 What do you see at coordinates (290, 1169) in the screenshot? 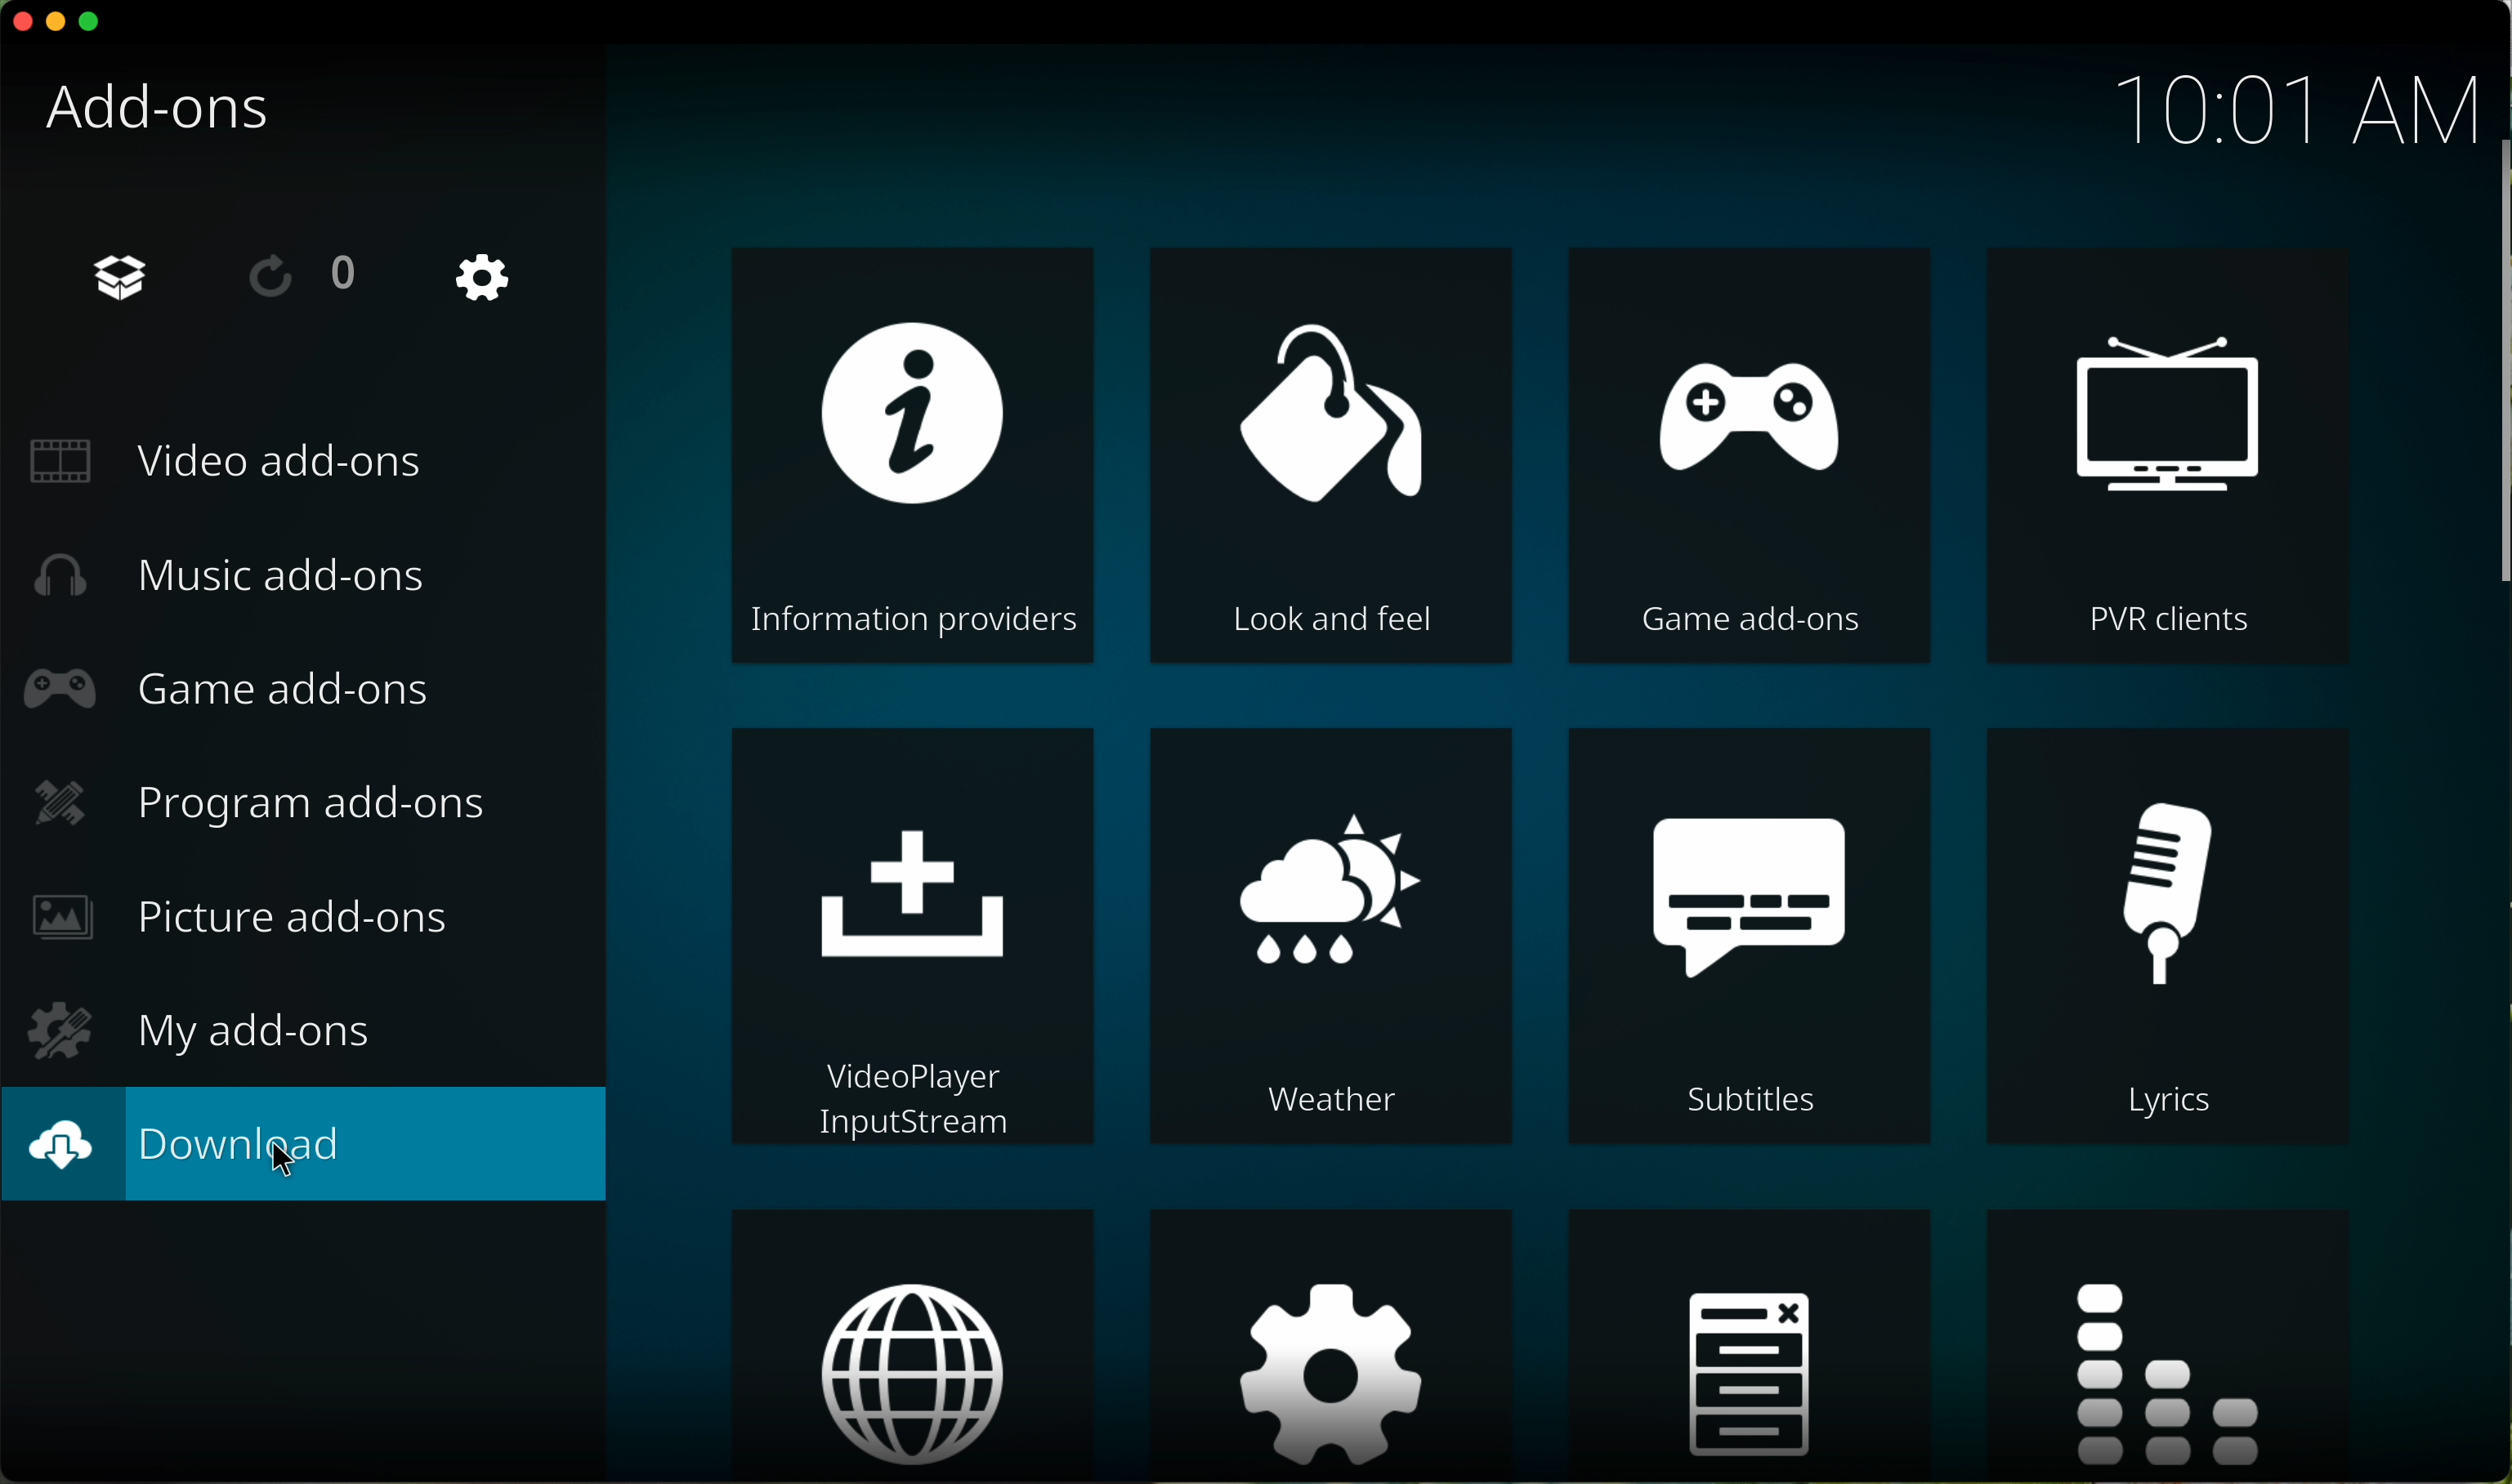
I see `cursor` at bounding box center [290, 1169].